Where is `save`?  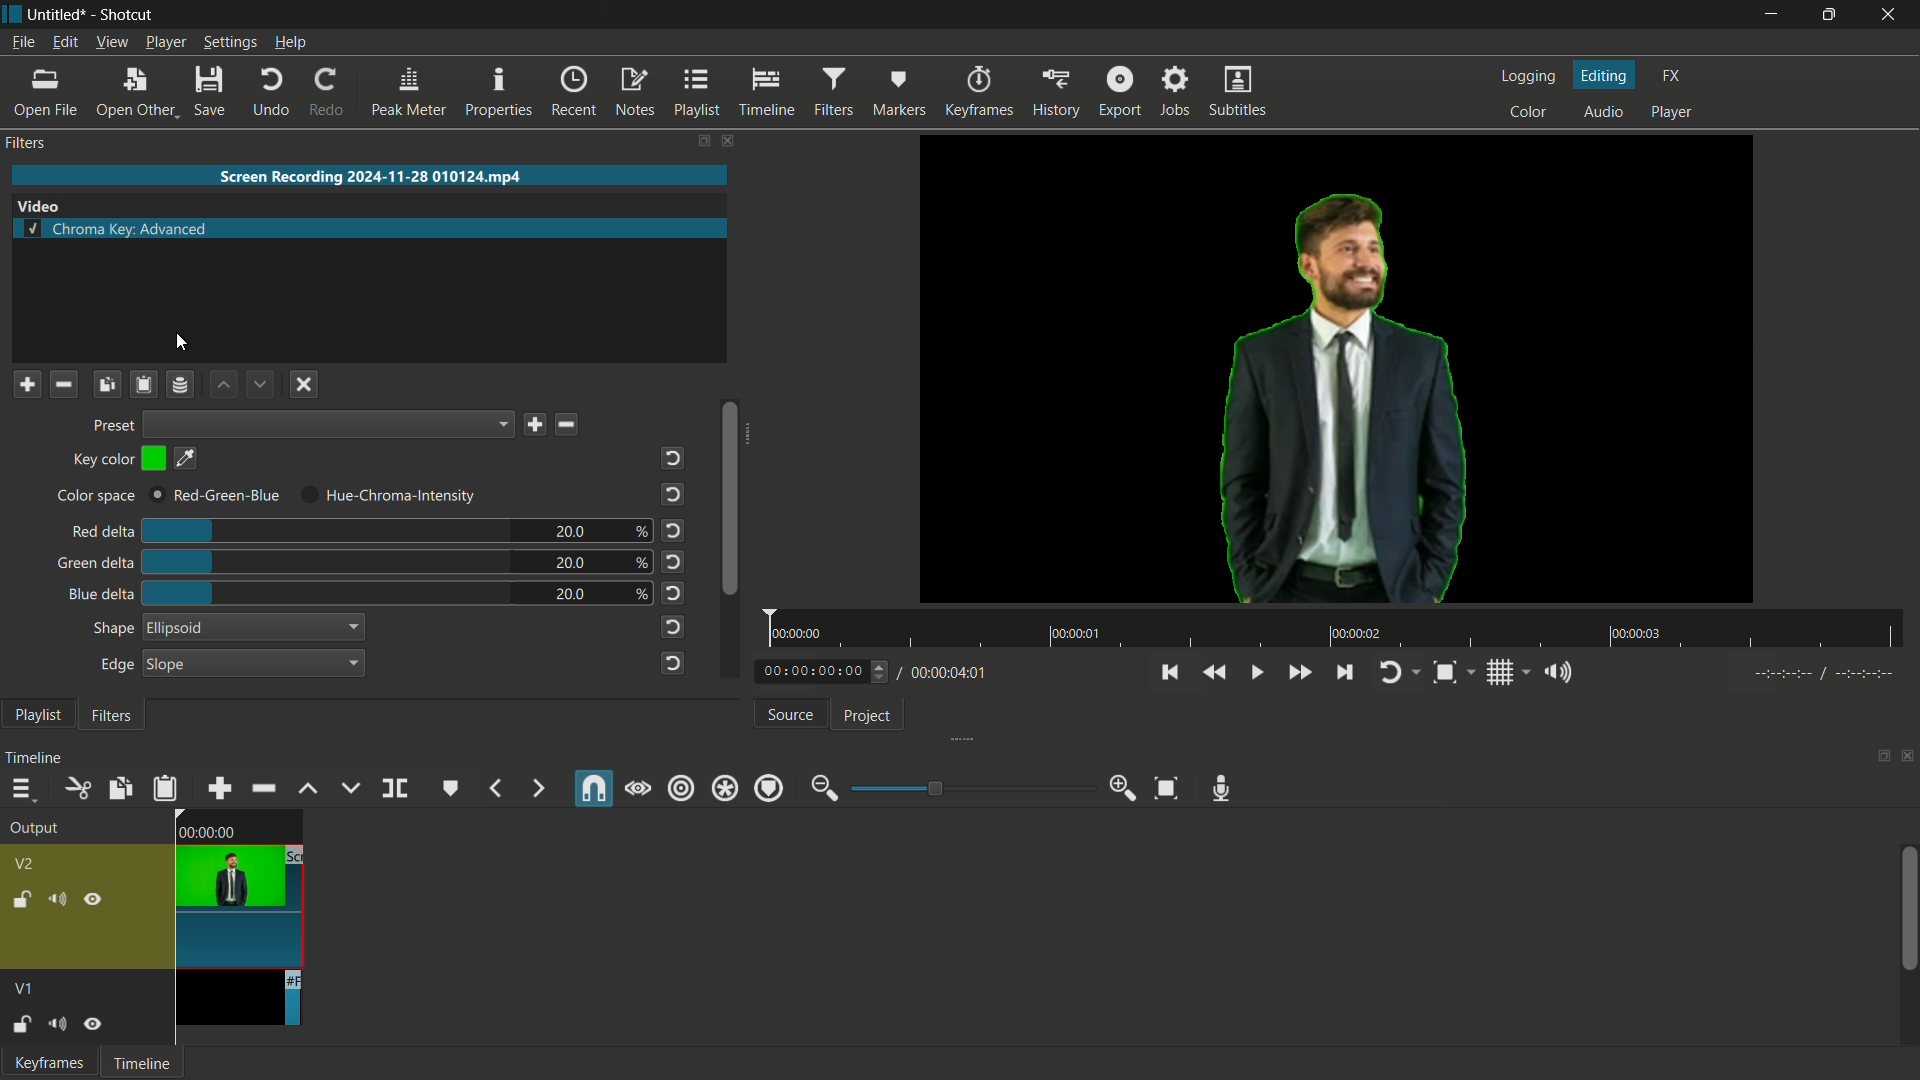
save is located at coordinates (535, 424).